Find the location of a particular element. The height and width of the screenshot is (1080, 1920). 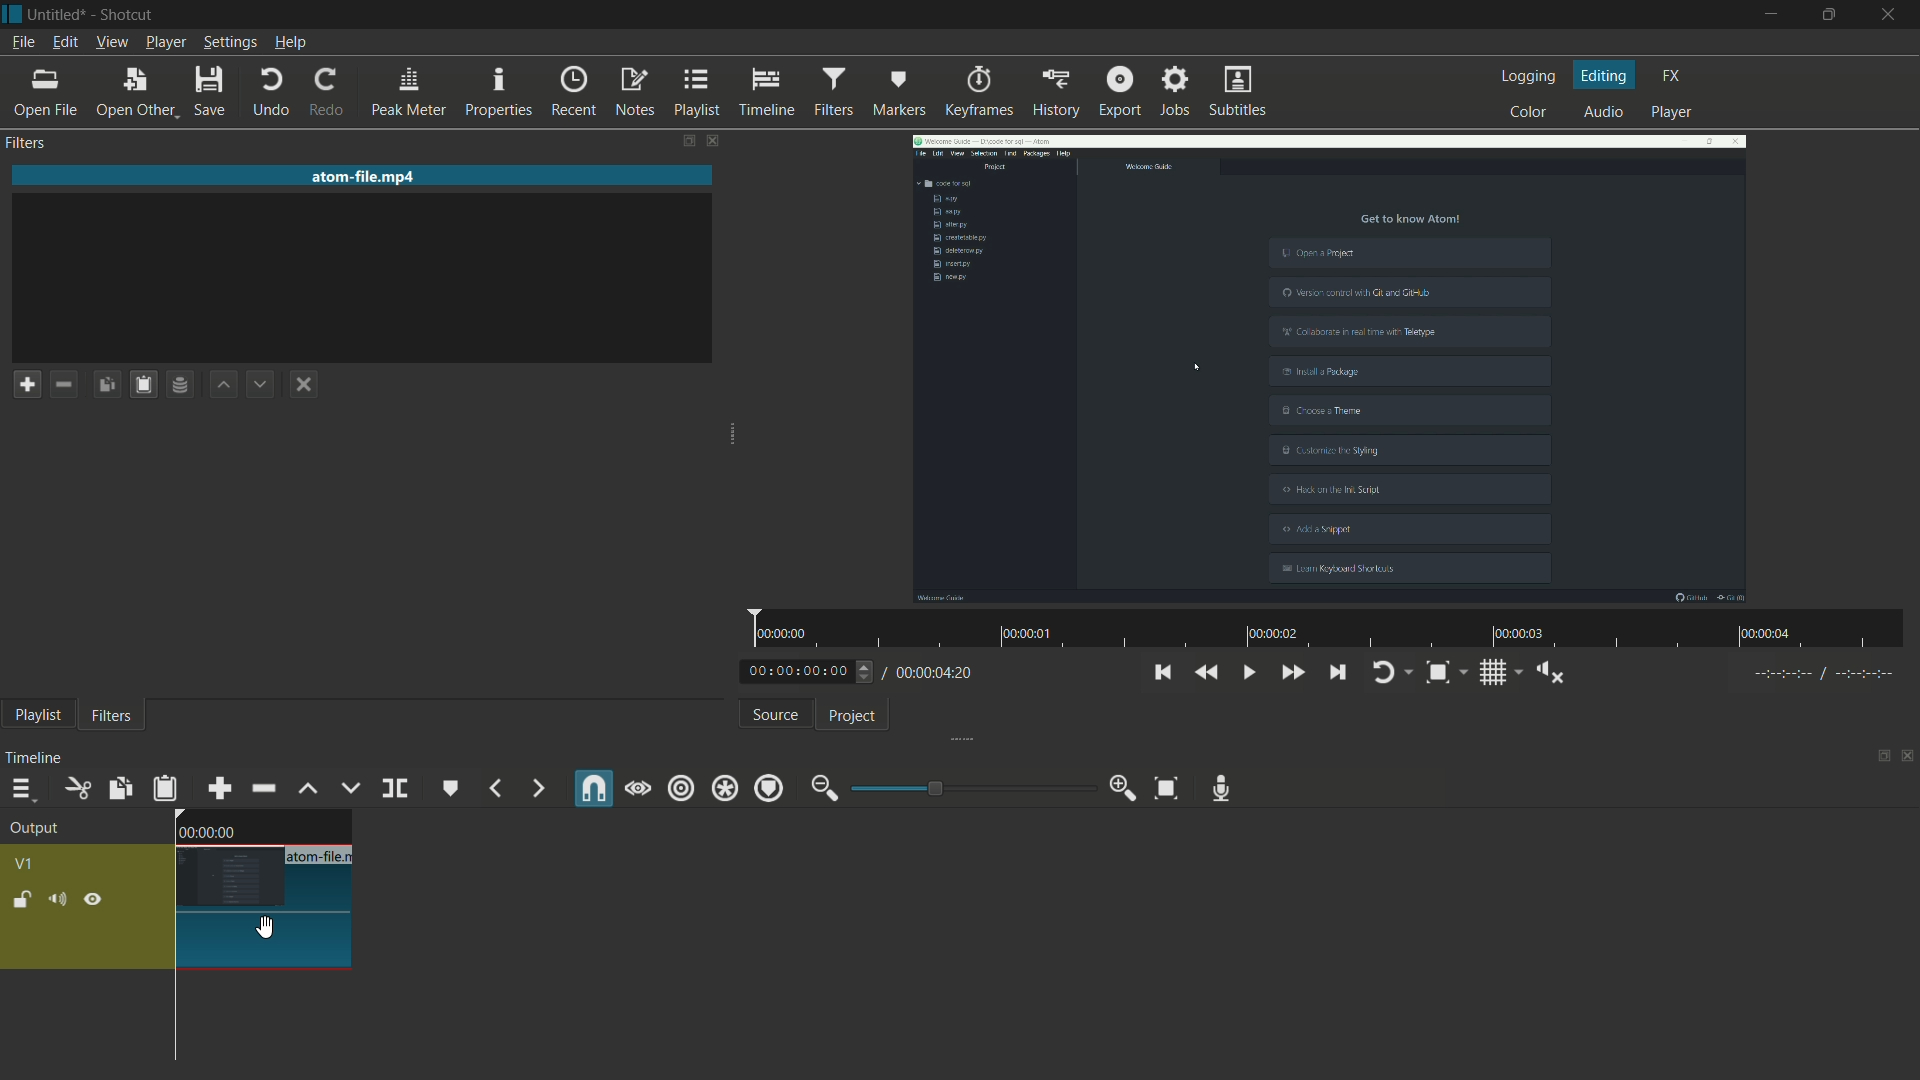

source is located at coordinates (772, 714).